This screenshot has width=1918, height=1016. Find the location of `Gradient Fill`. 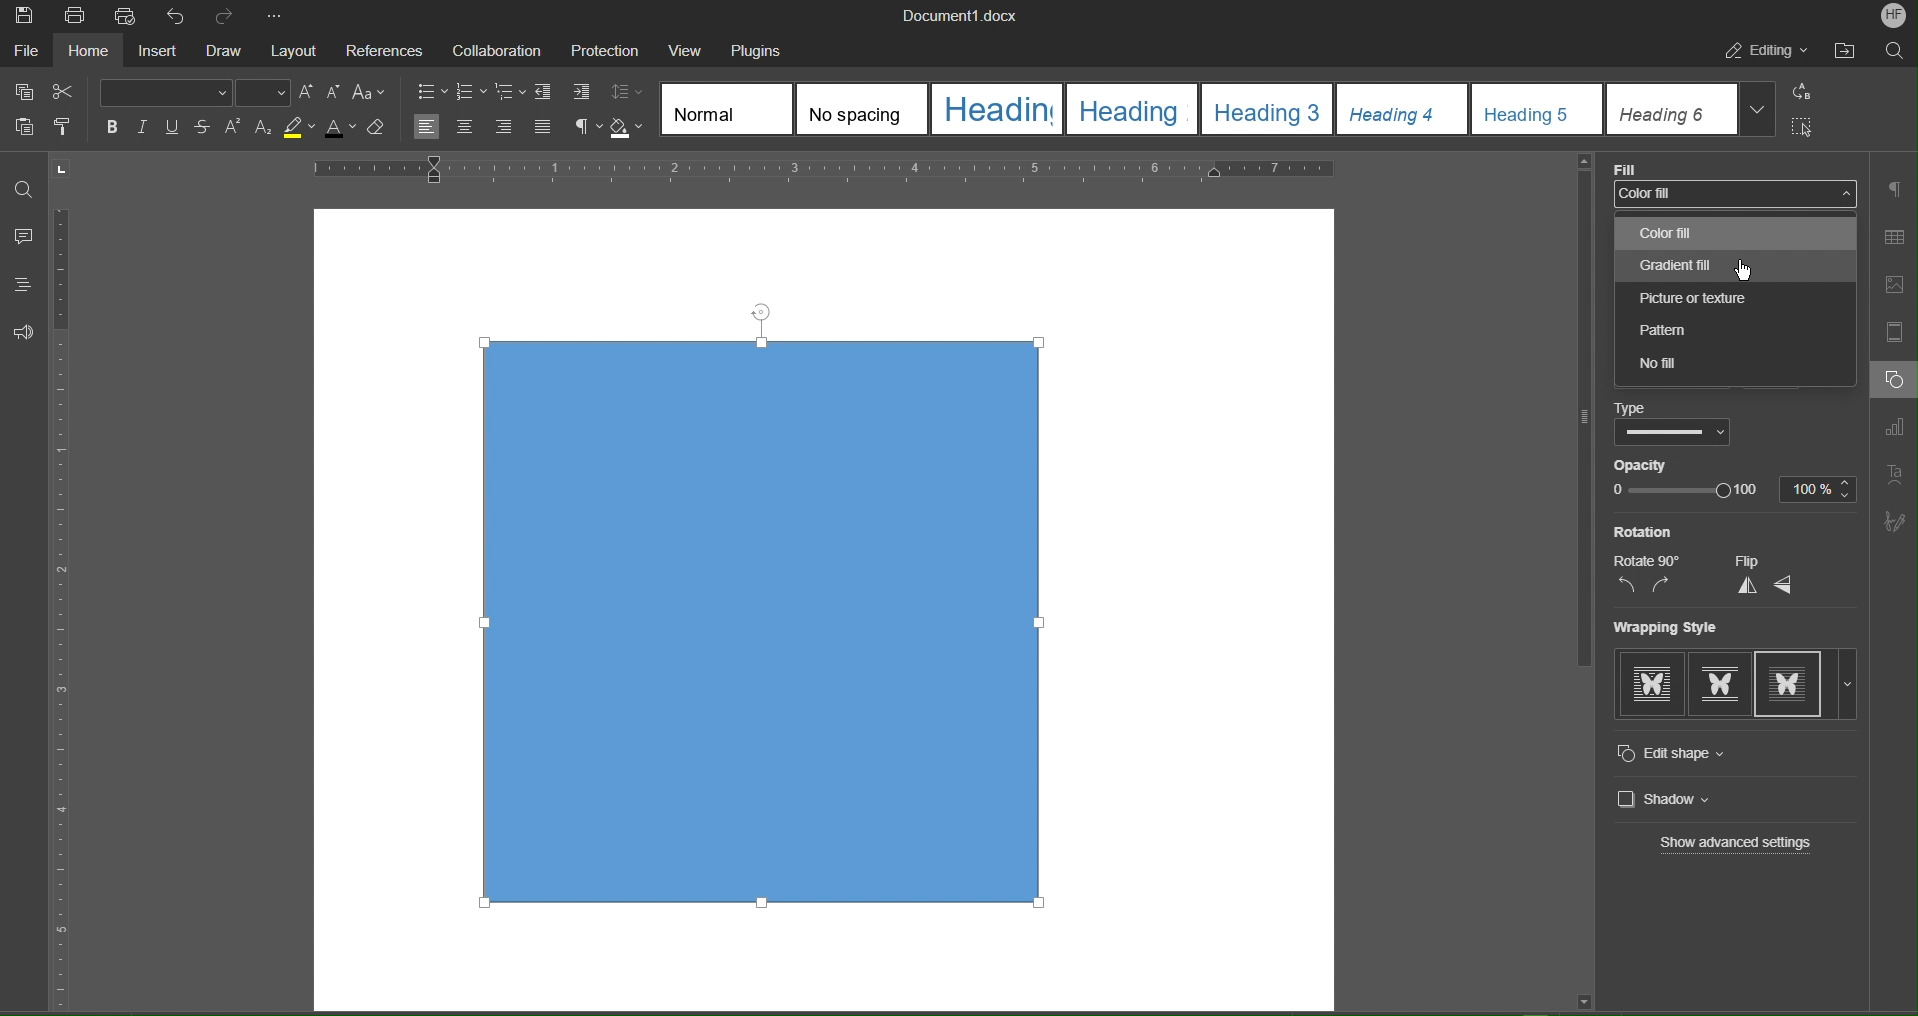

Gradient Fill is located at coordinates (1674, 263).